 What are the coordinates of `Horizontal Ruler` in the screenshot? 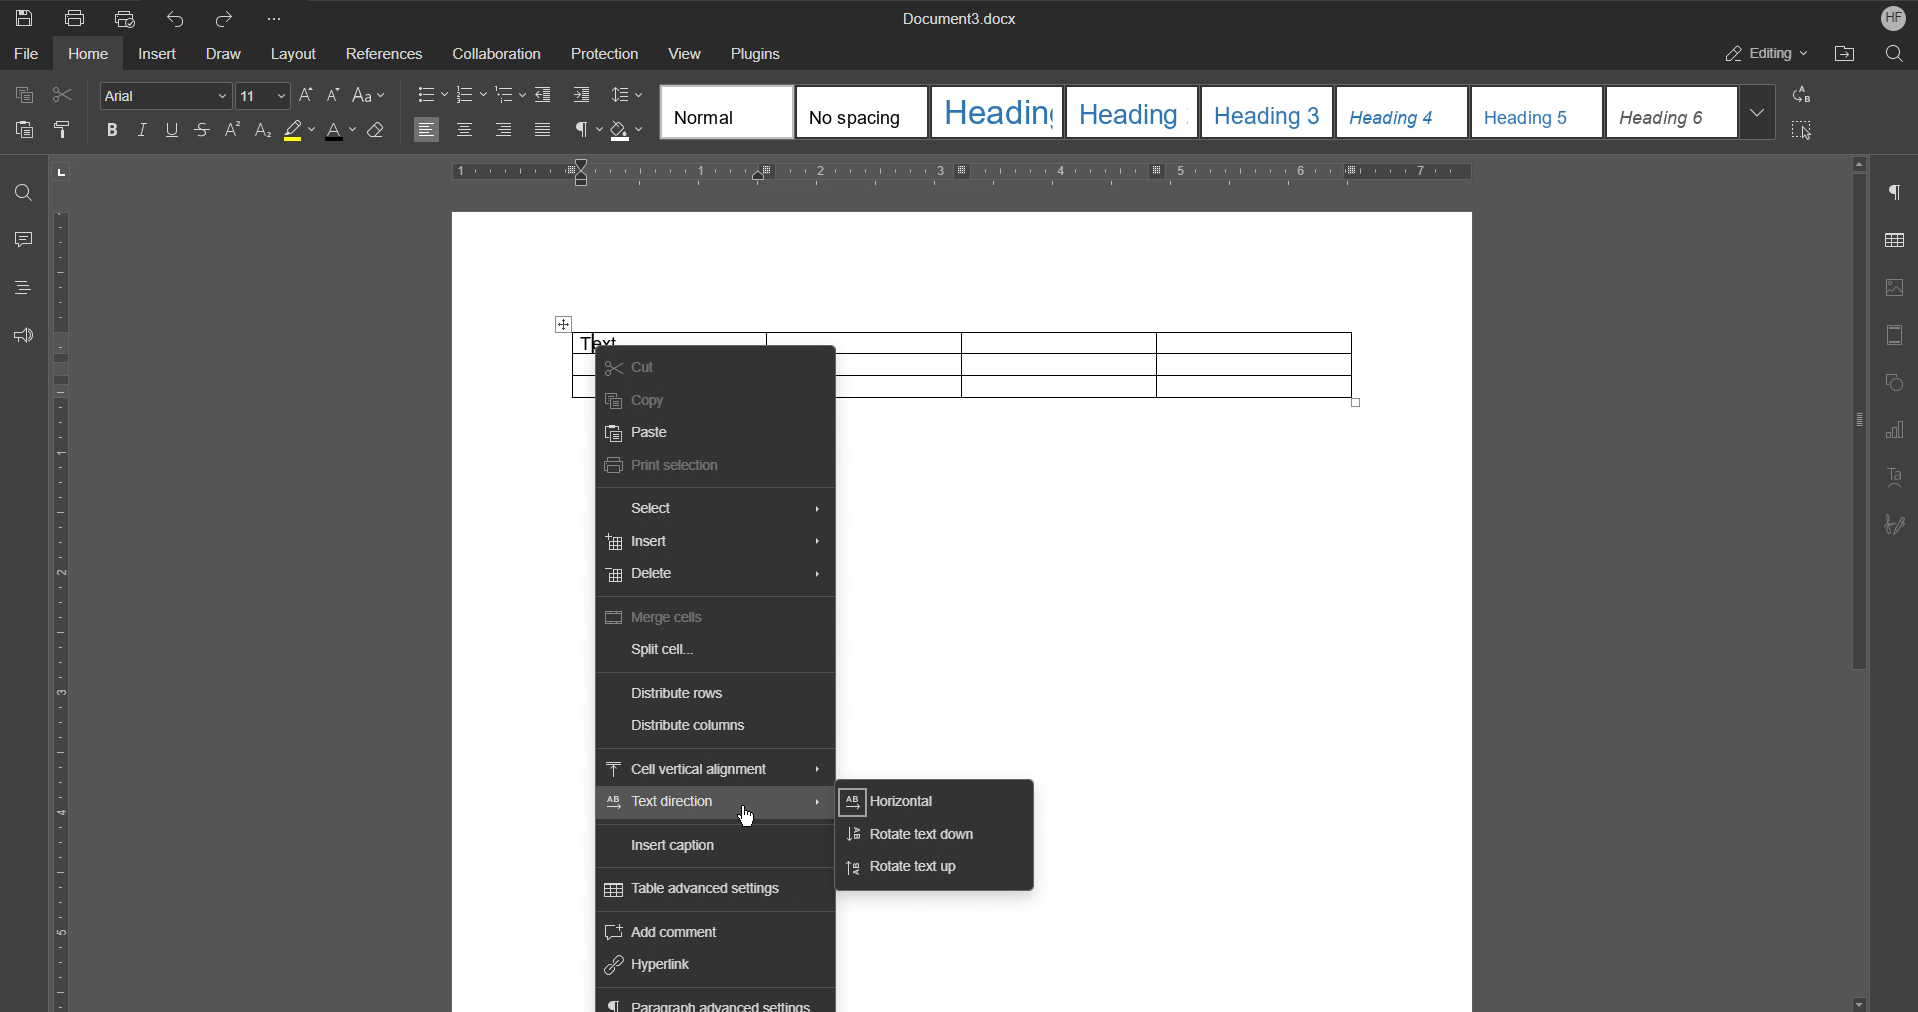 It's located at (961, 175).